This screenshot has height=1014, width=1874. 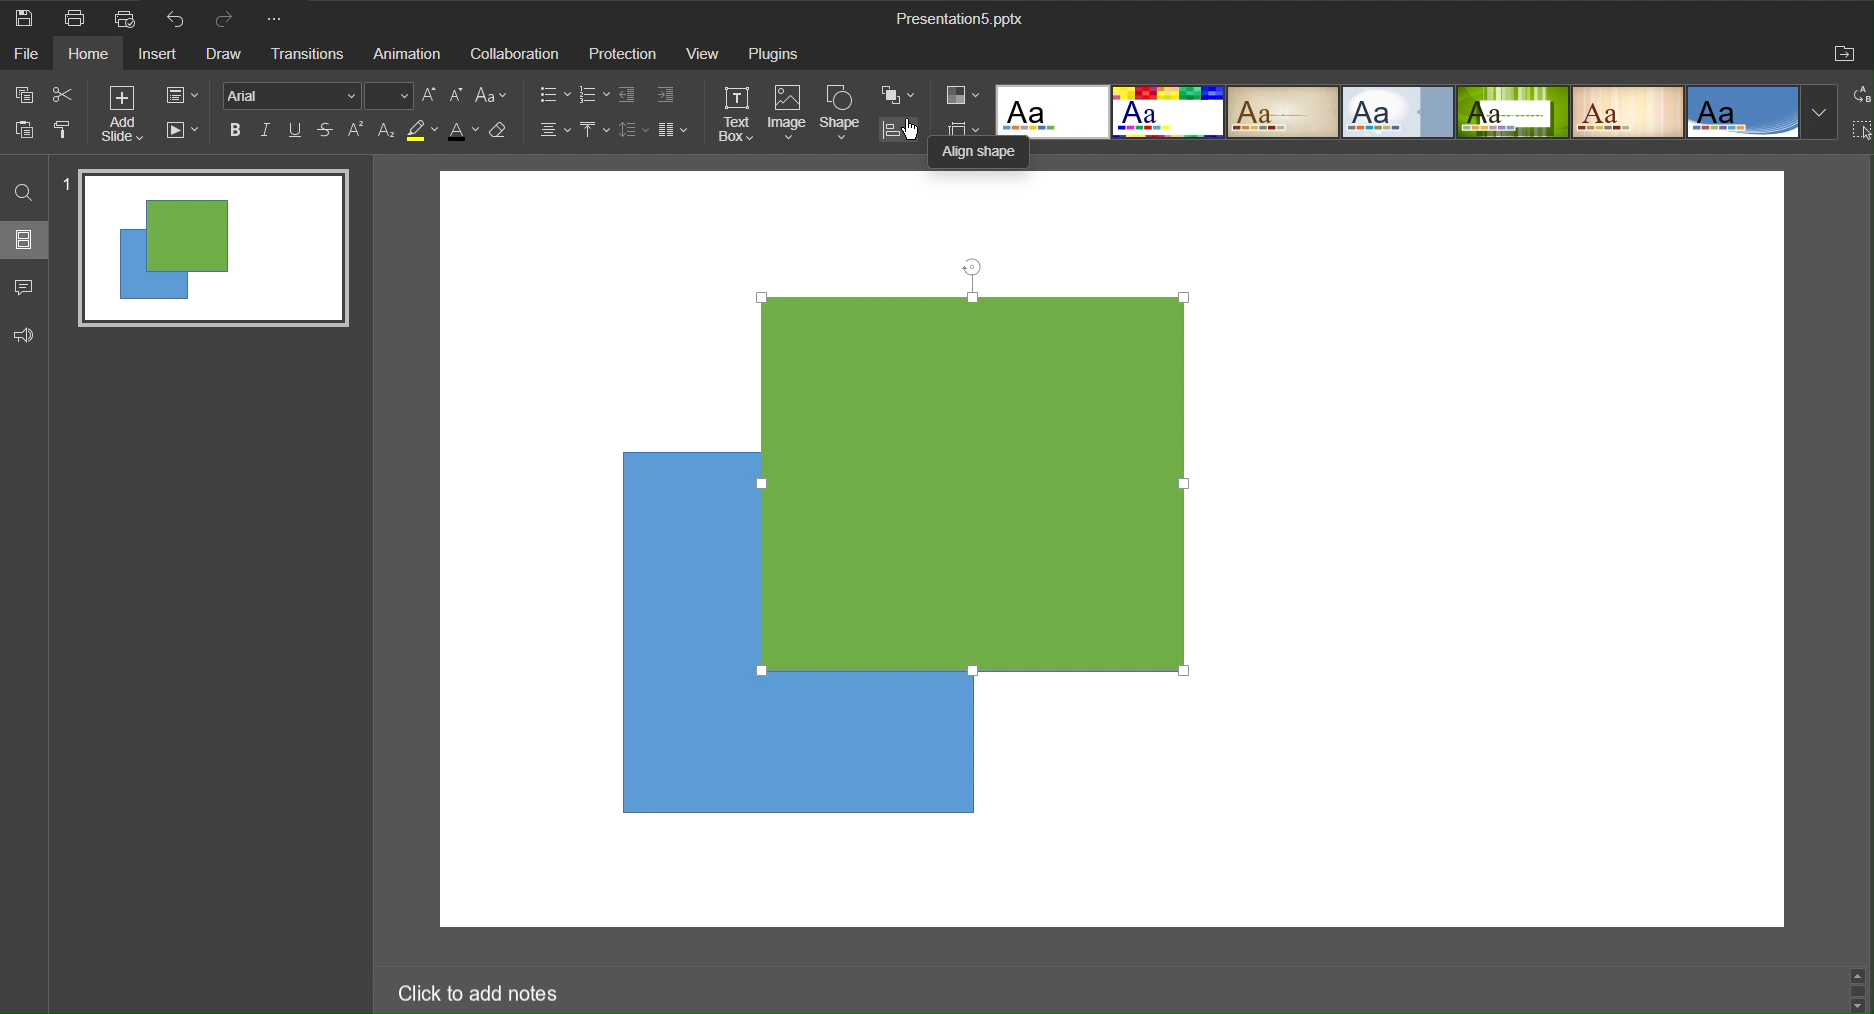 What do you see at coordinates (228, 18) in the screenshot?
I see `Redo` at bounding box center [228, 18].